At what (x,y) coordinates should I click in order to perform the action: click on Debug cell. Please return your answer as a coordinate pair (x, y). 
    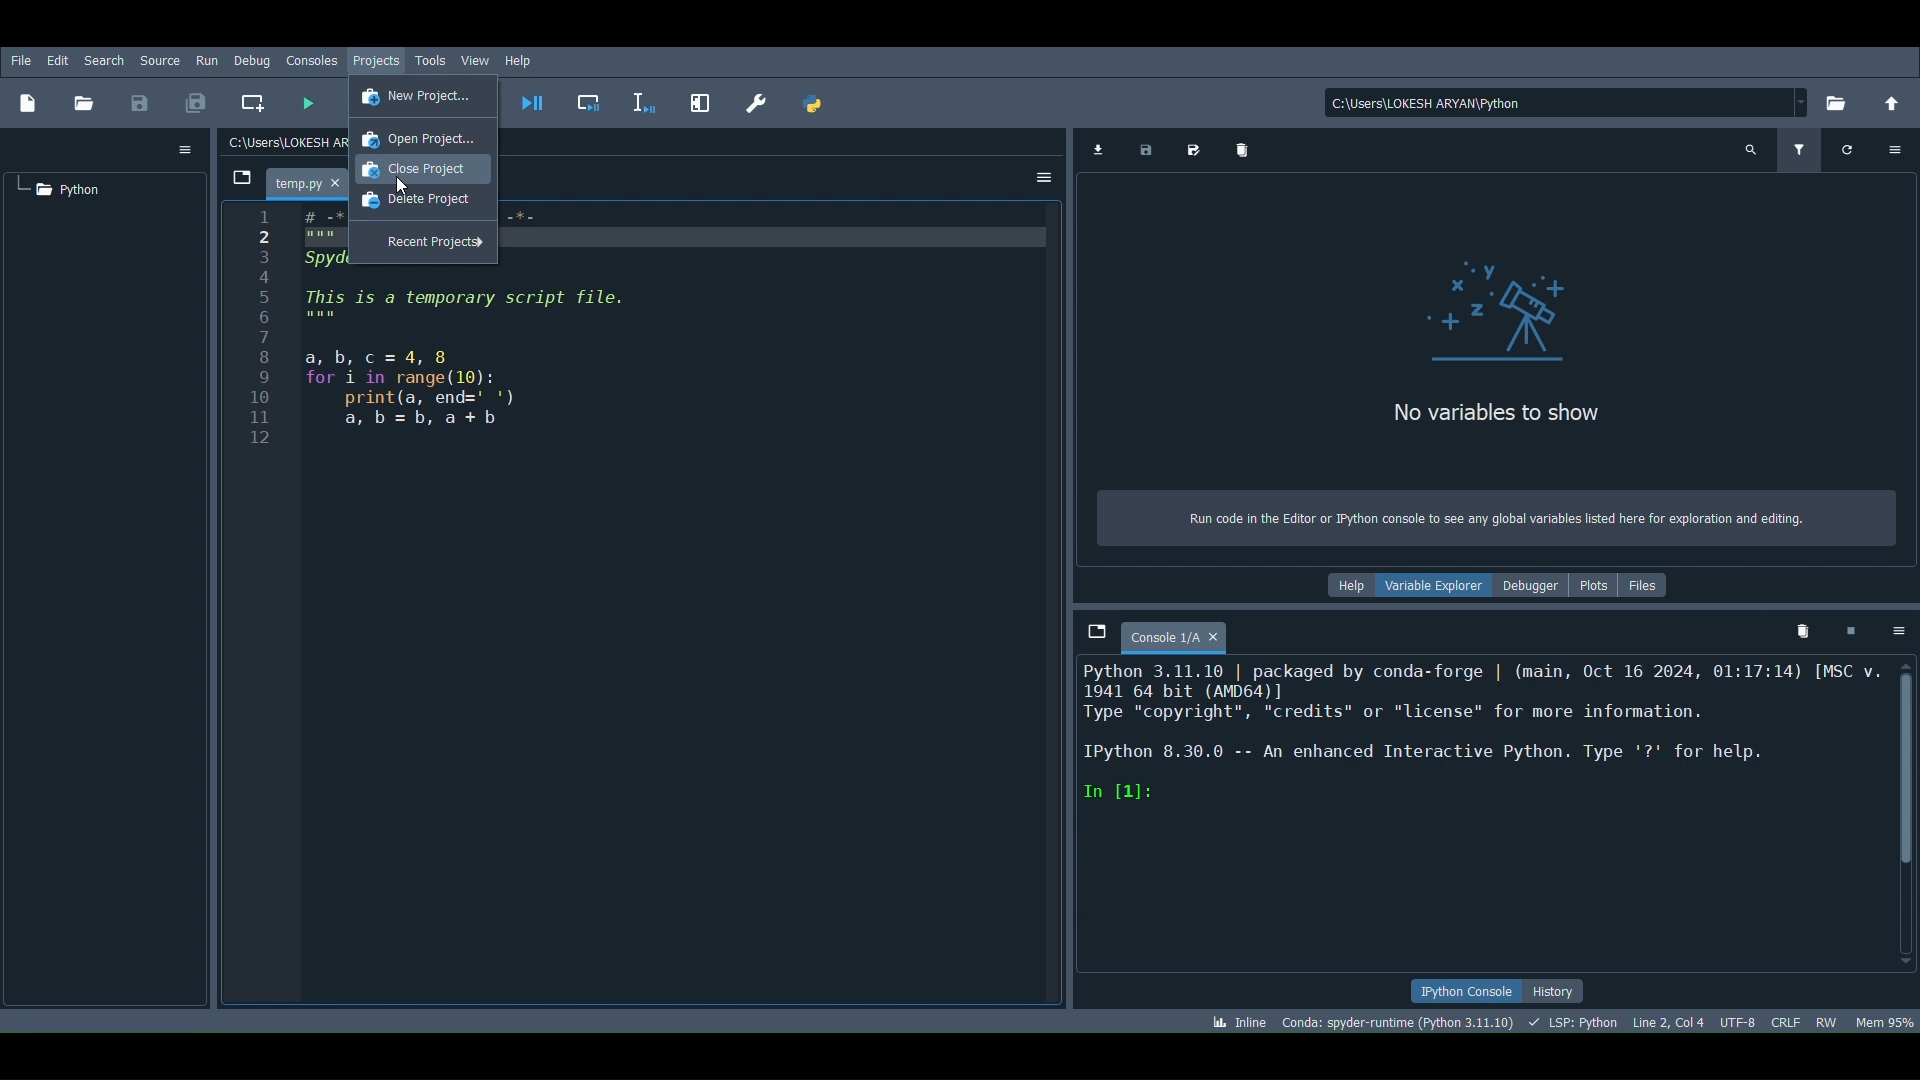
    Looking at the image, I should click on (595, 101).